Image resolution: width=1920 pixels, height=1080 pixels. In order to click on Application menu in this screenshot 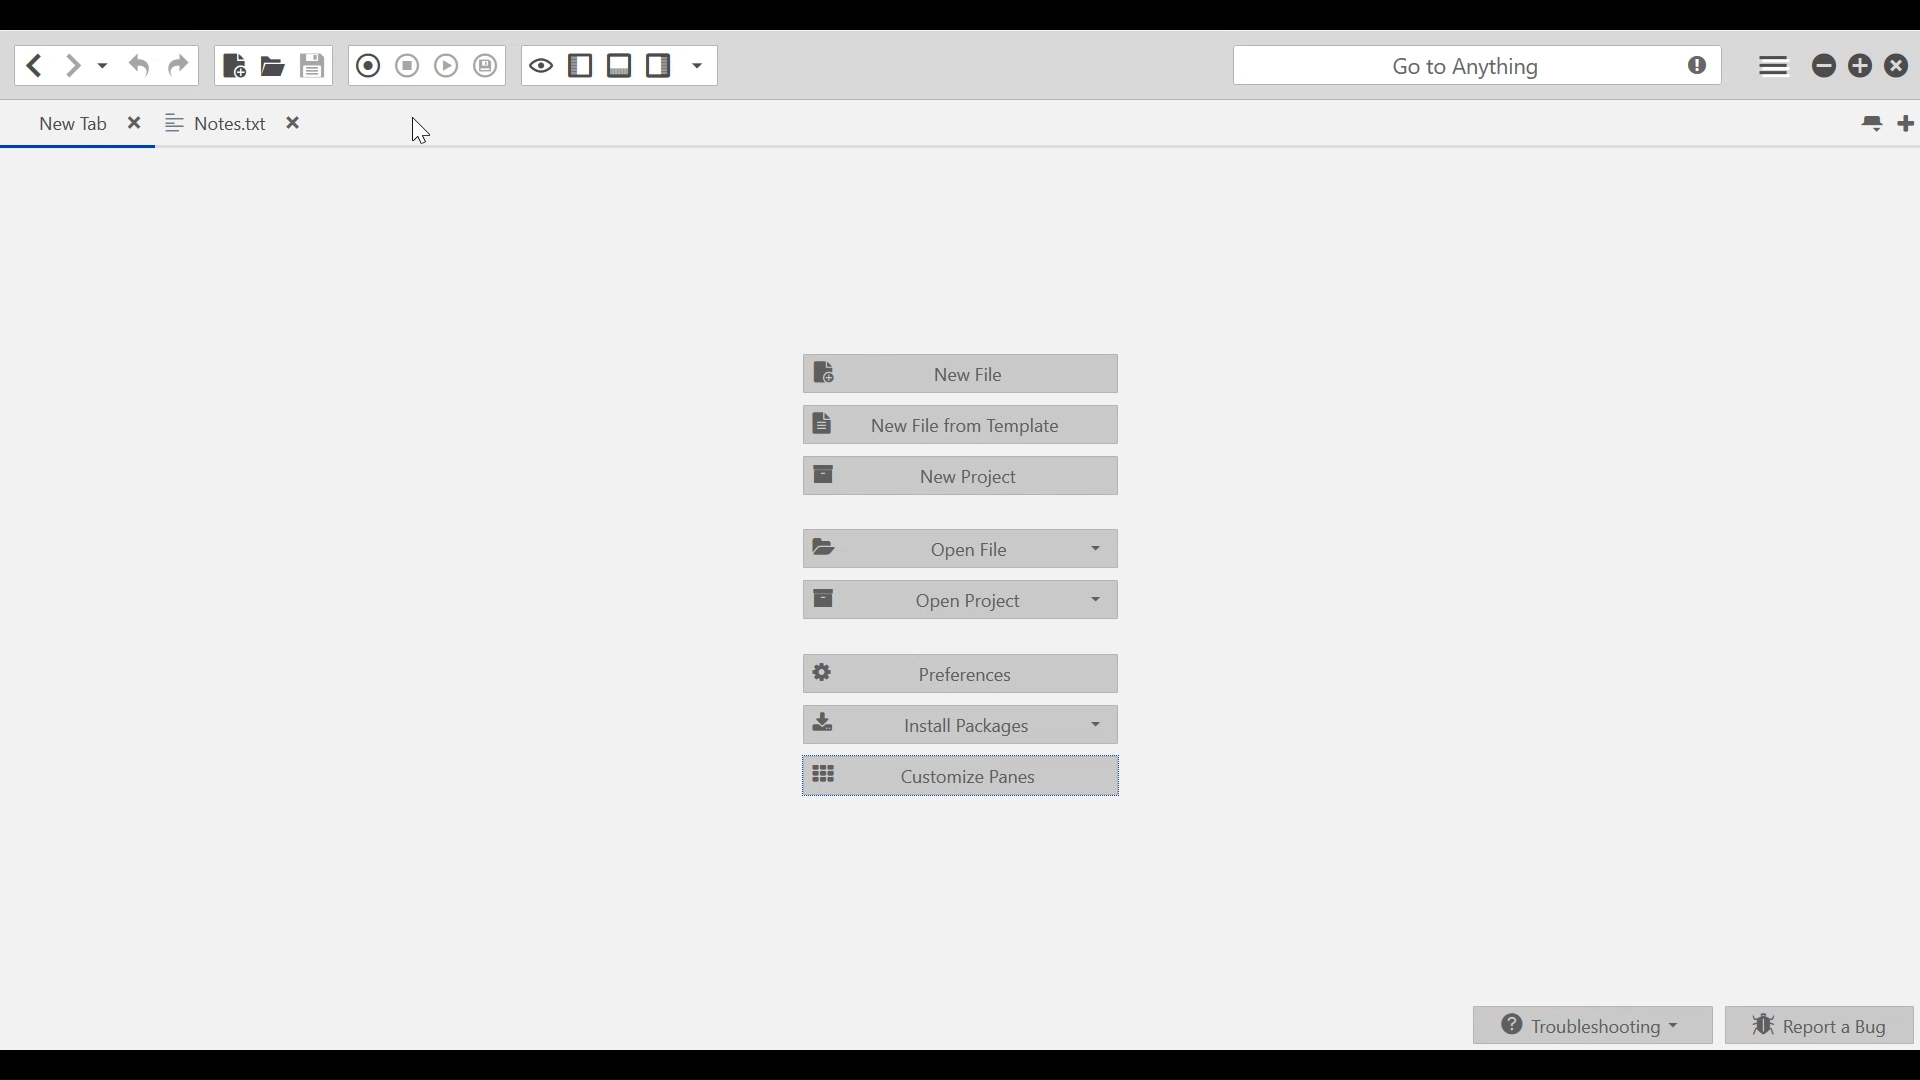, I will do `click(1771, 62)`.